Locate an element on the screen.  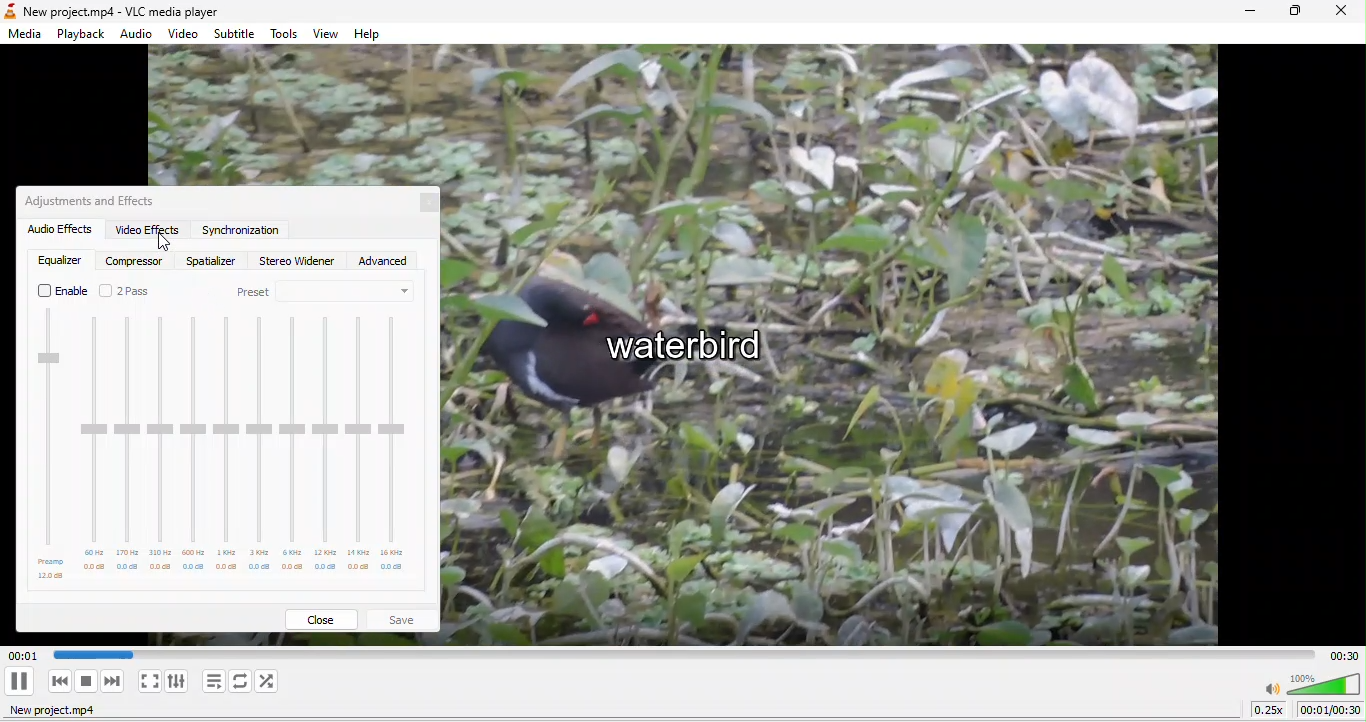
16KHz volume bar is located at coordinates (394, 449).